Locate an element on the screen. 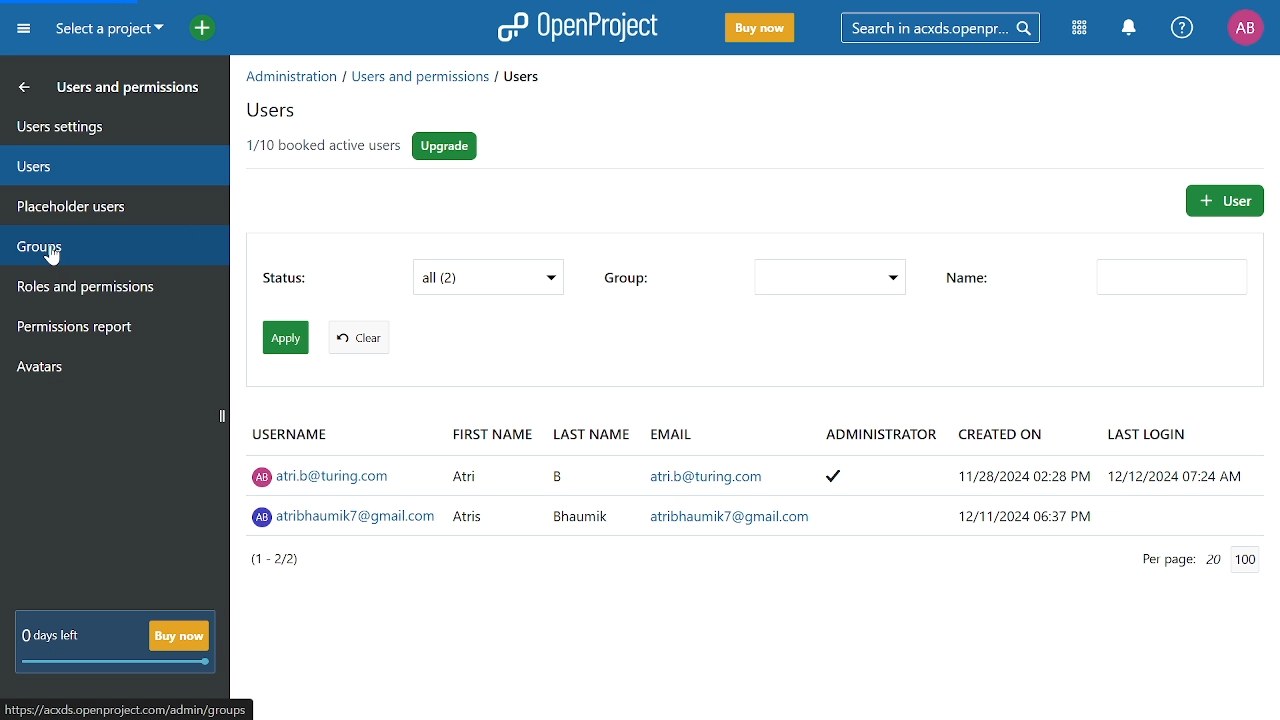 The width and height of the screenshot is (1280, 720). Status is located at coordinates (490, 278).